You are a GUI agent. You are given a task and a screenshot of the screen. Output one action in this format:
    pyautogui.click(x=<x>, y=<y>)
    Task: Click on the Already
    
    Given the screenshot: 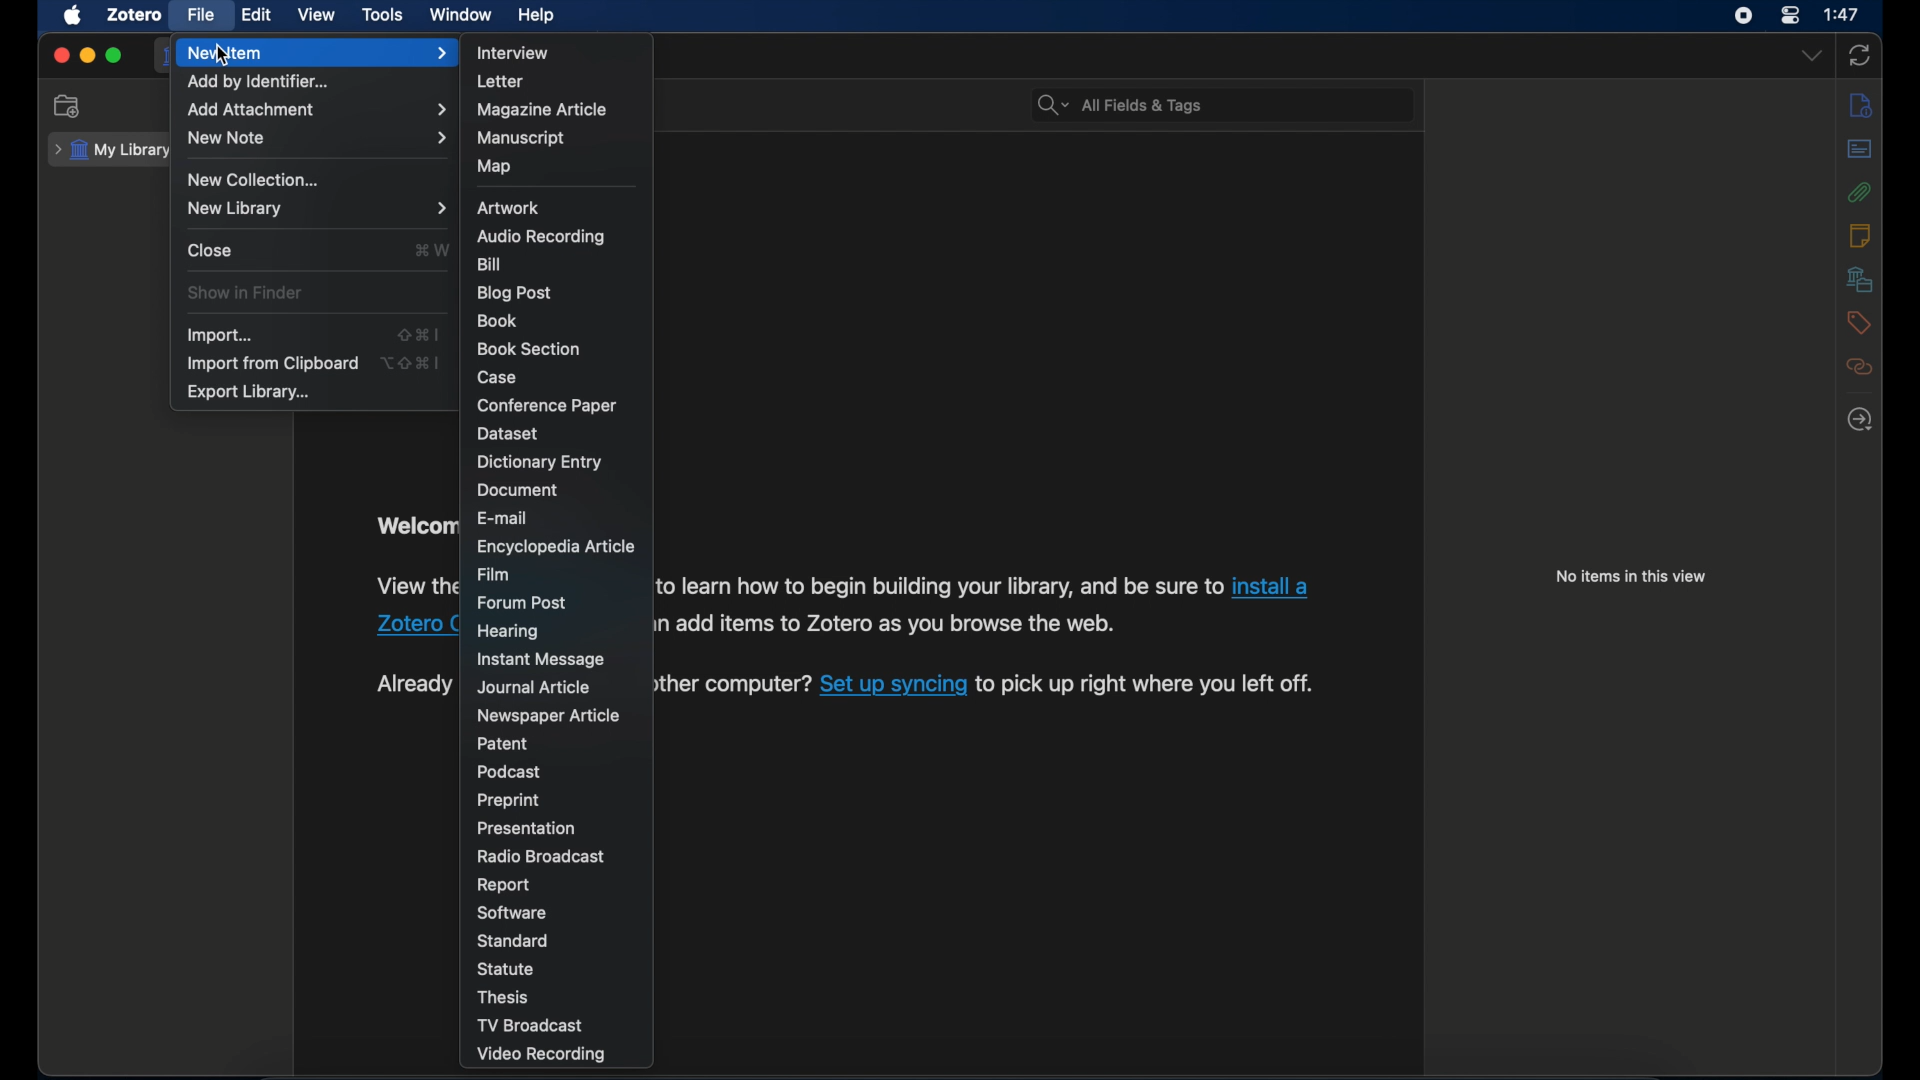 What is the action you would take?
    pyautogui.click(x=411, y=682)
    